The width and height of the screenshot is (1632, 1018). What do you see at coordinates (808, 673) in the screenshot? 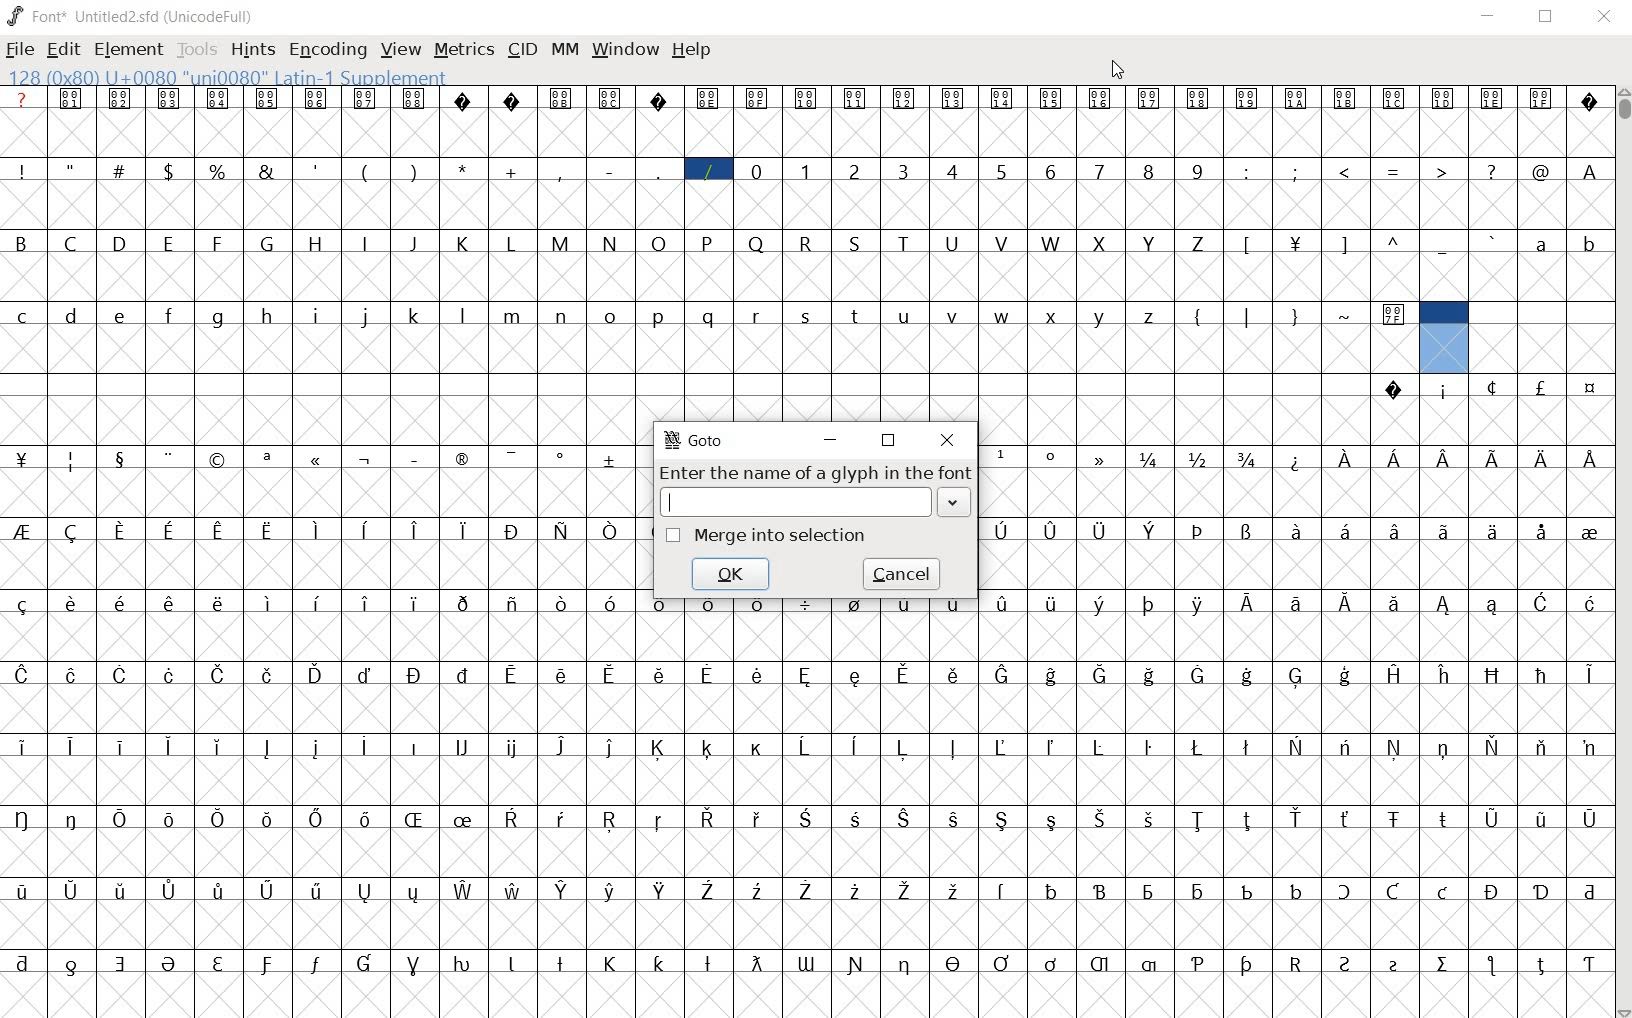
I see `Symbol` at bounding box center [808, 673].